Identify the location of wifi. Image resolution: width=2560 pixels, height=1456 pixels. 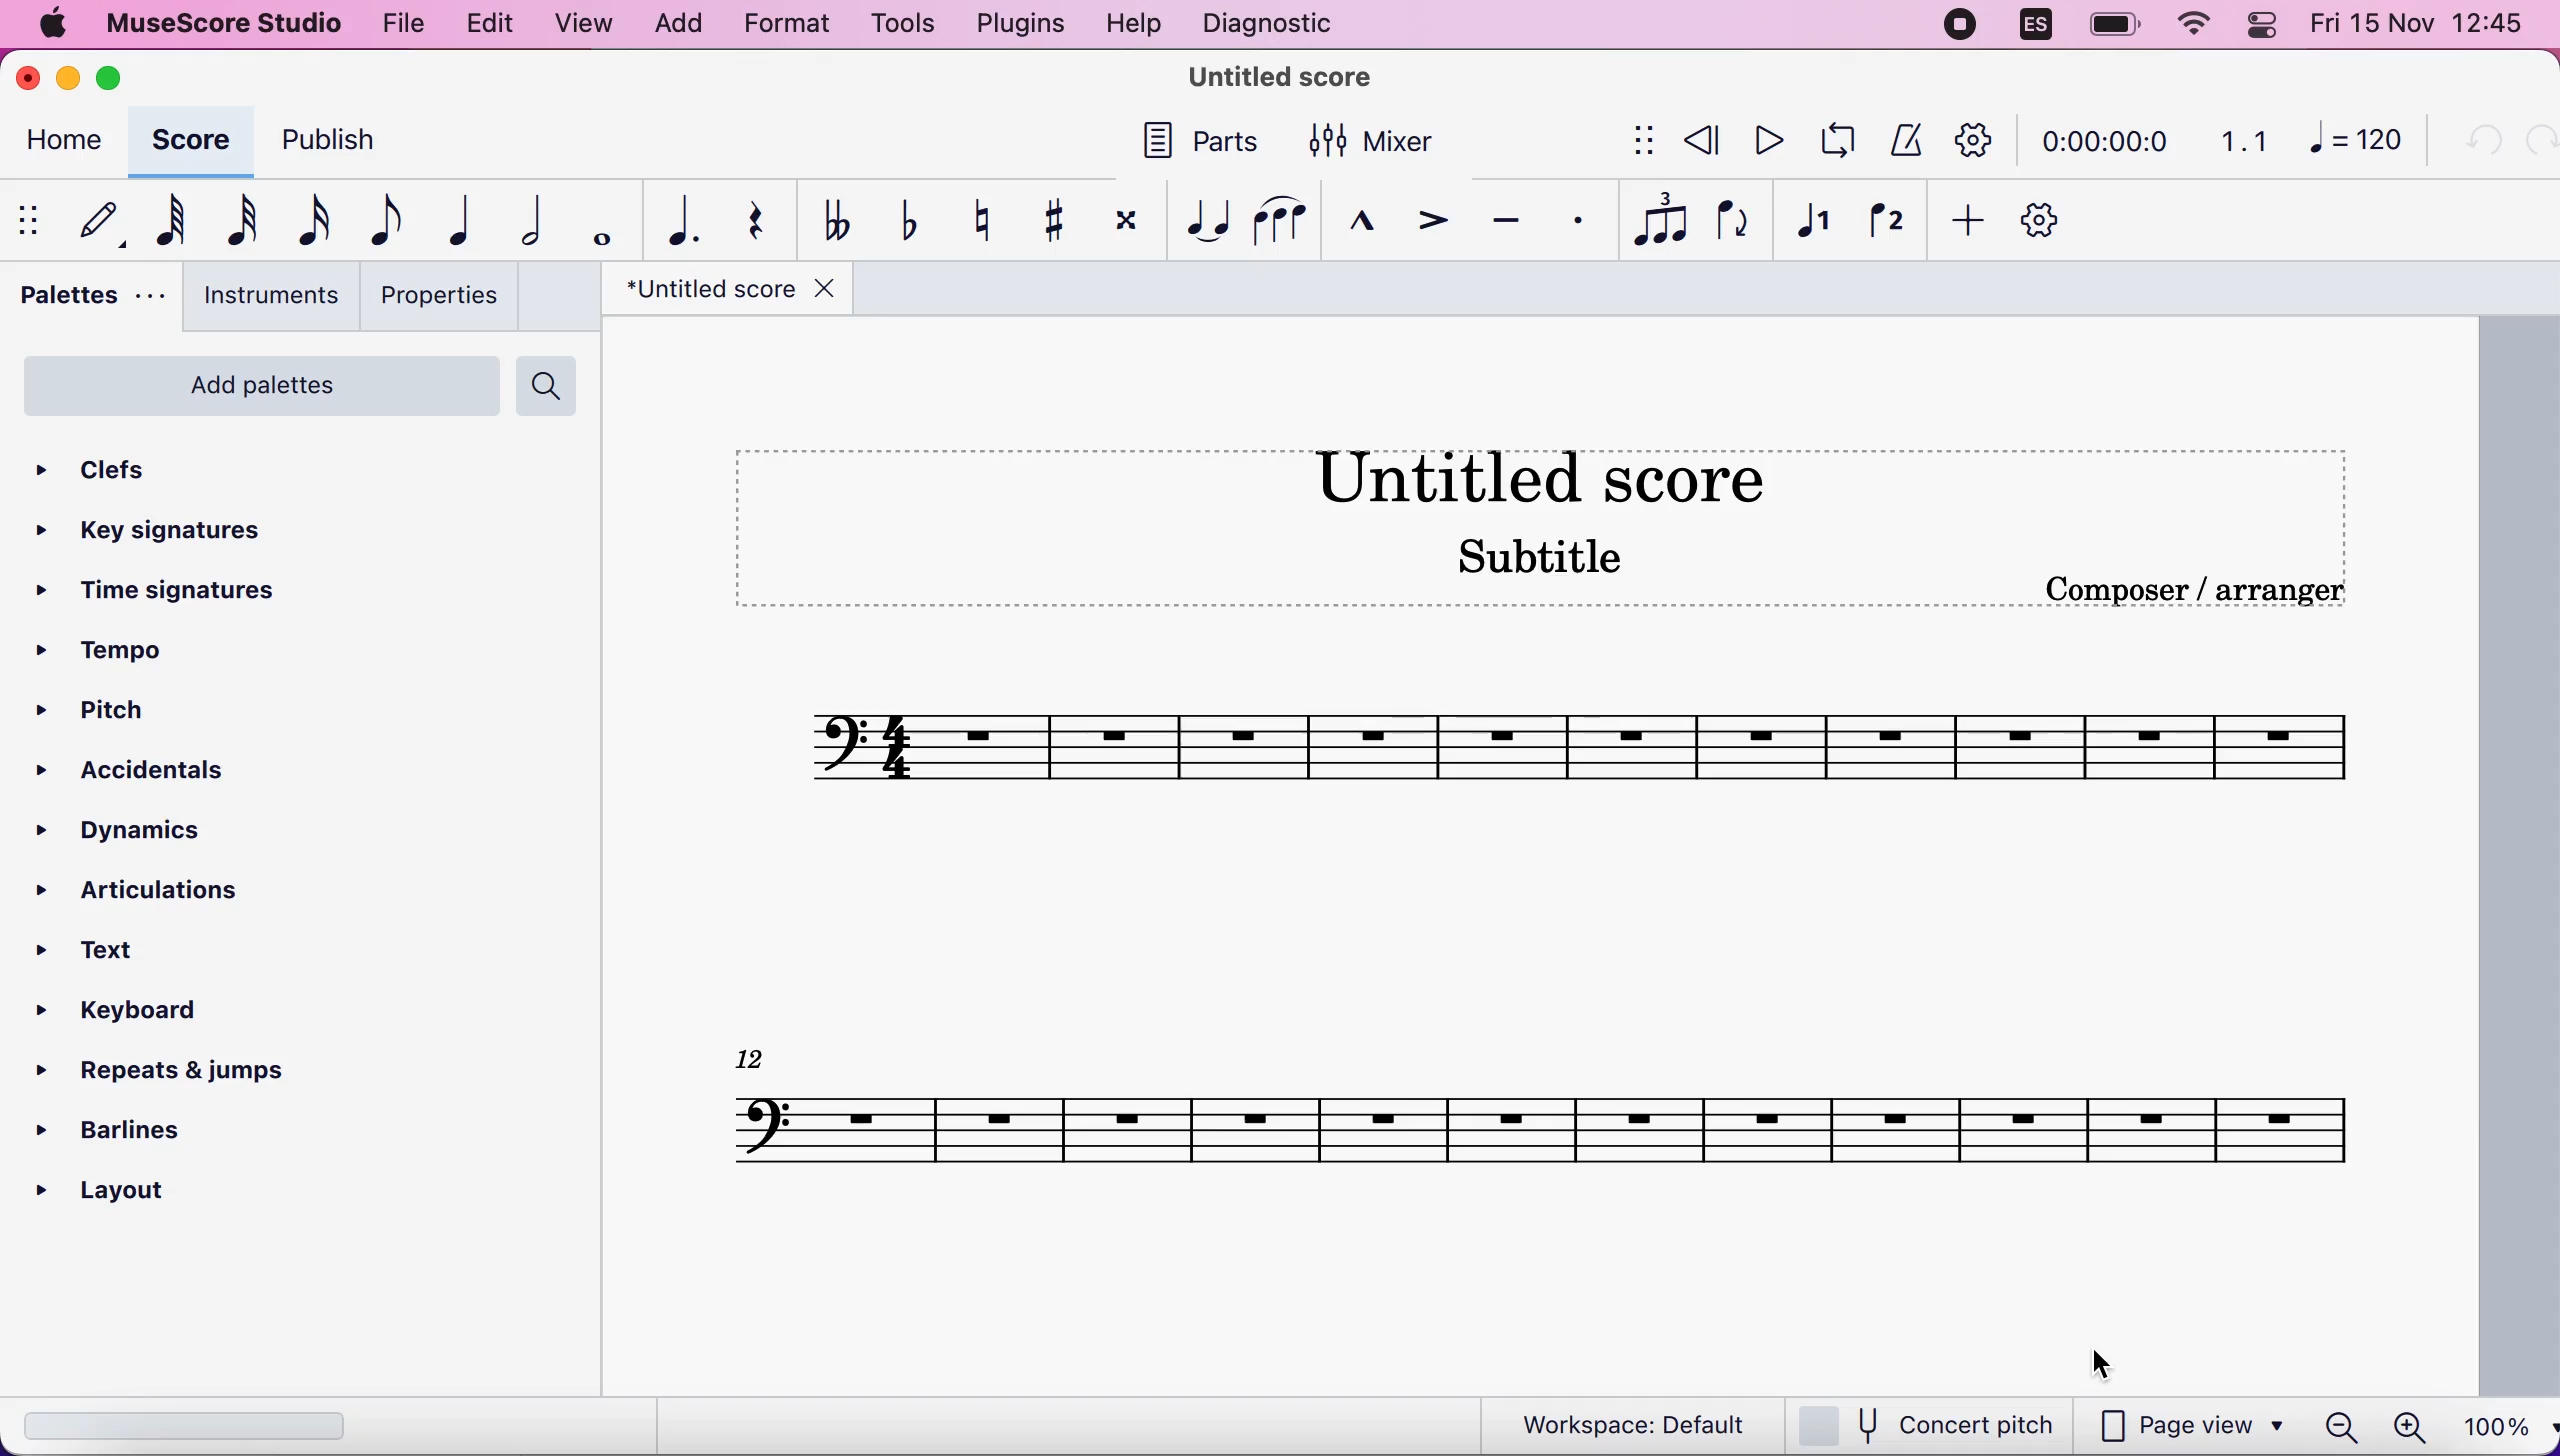
(2192, 29).